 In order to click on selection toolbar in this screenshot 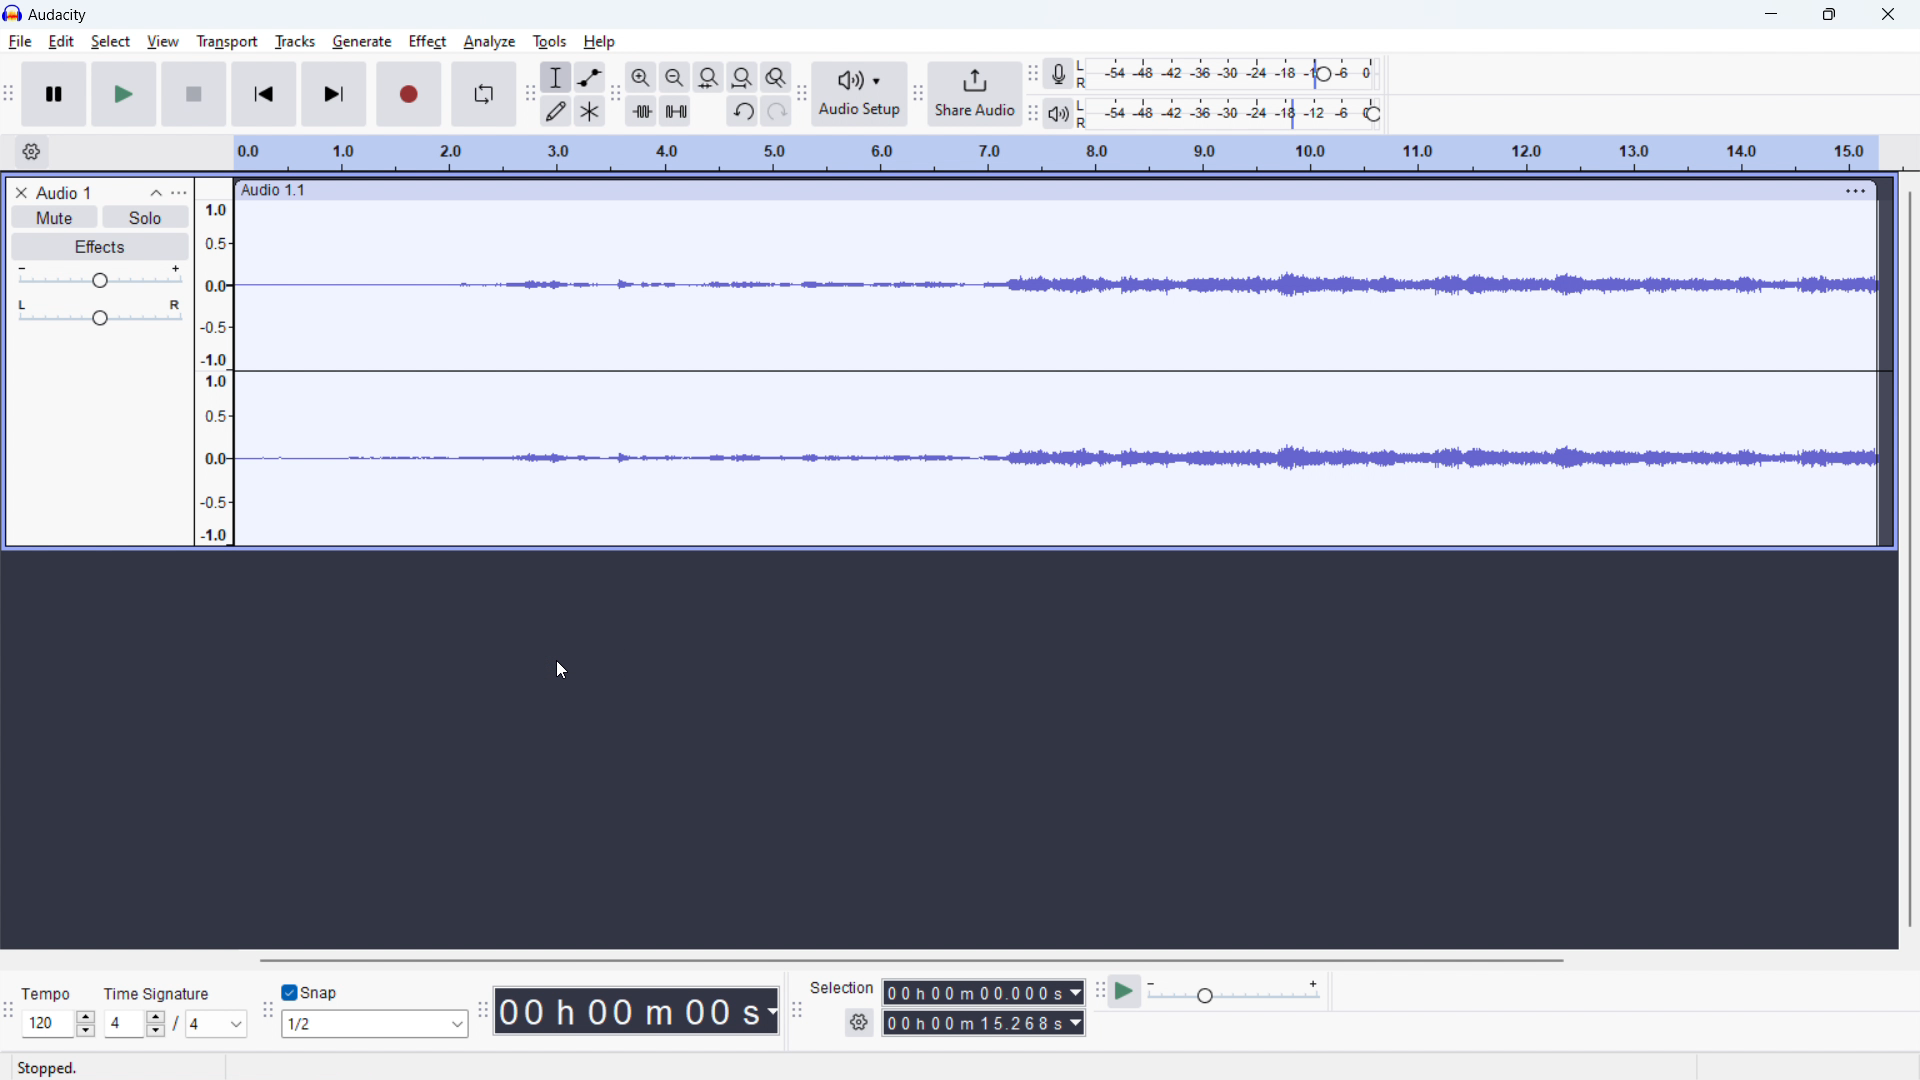, I will do `click(795, 1010)`.